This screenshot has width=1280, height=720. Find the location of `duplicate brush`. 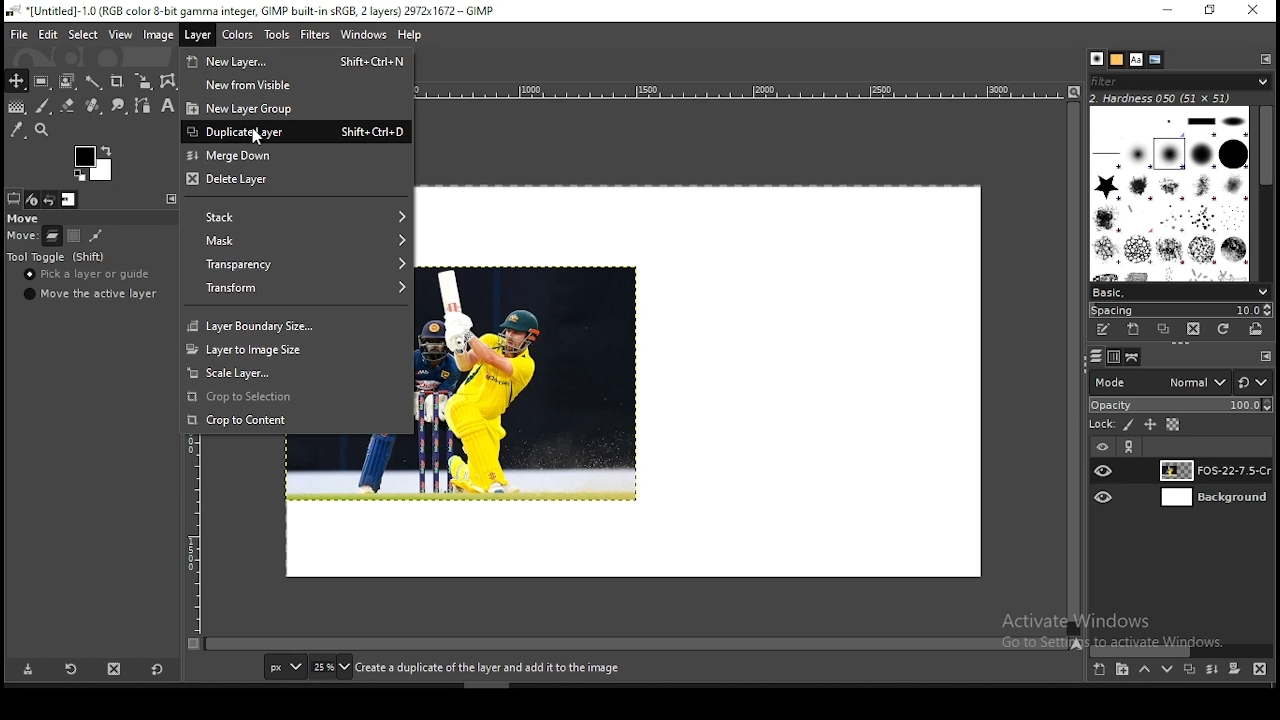

duplicate brush is located at coordinates (1164, 329).